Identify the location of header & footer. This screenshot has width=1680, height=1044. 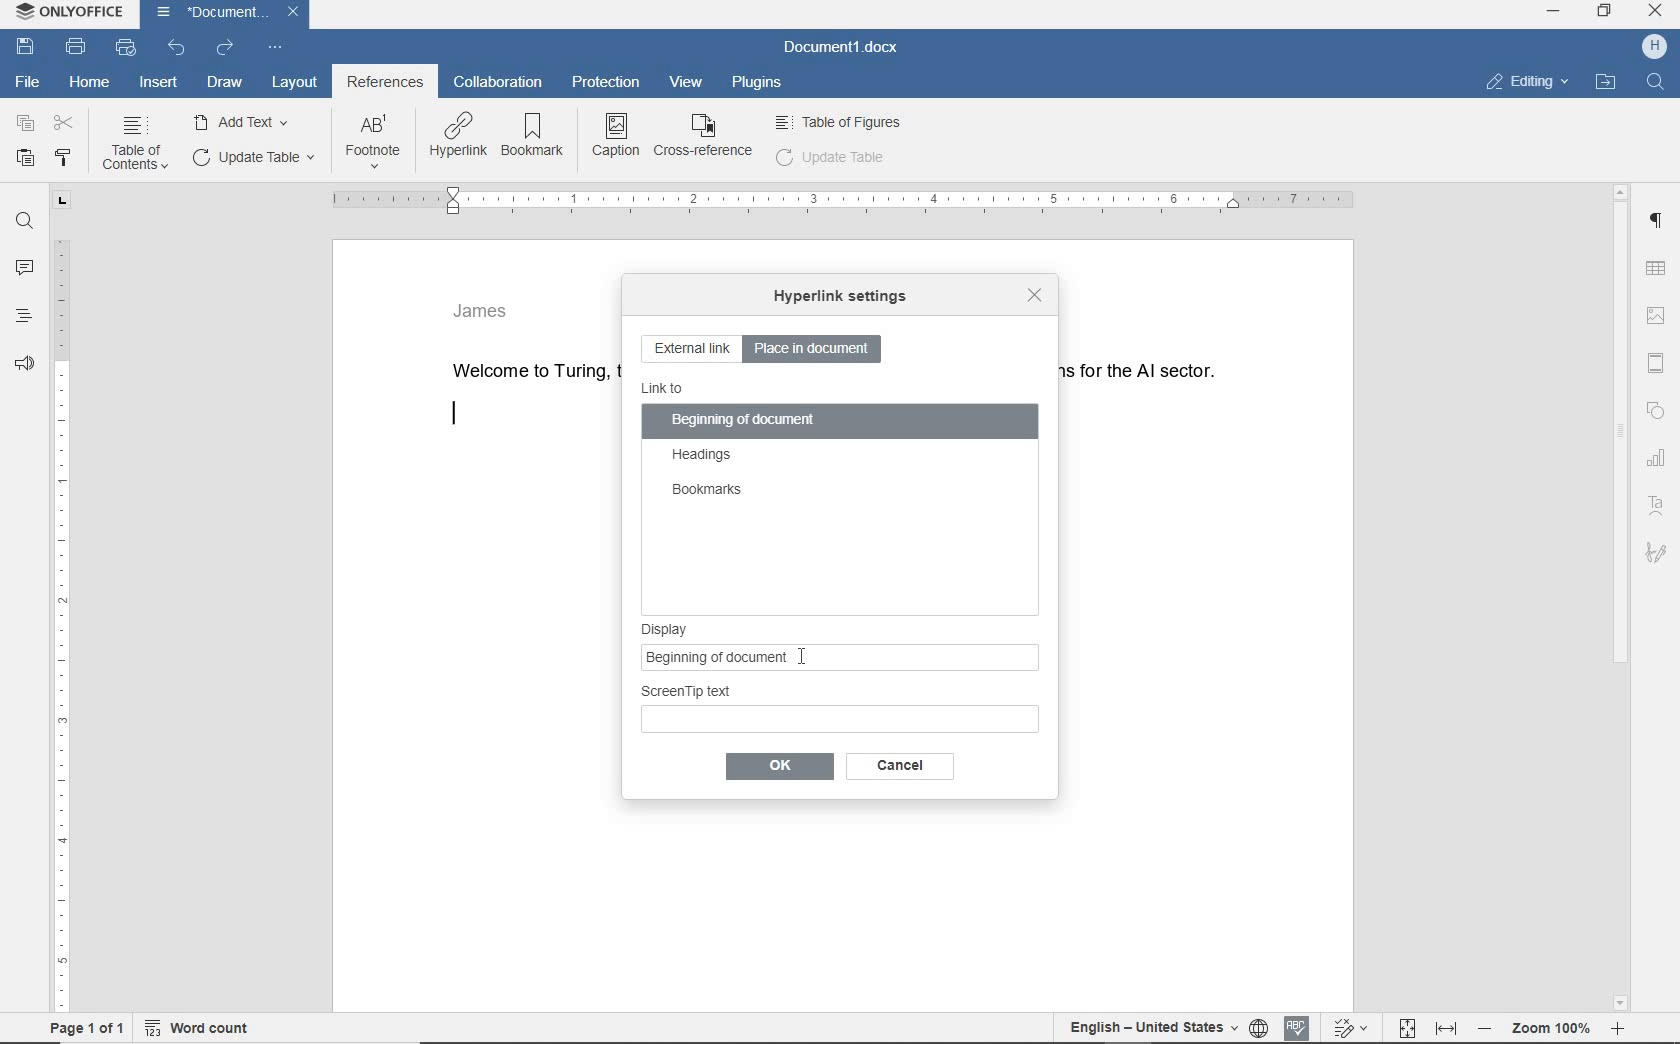
(1655, 361).